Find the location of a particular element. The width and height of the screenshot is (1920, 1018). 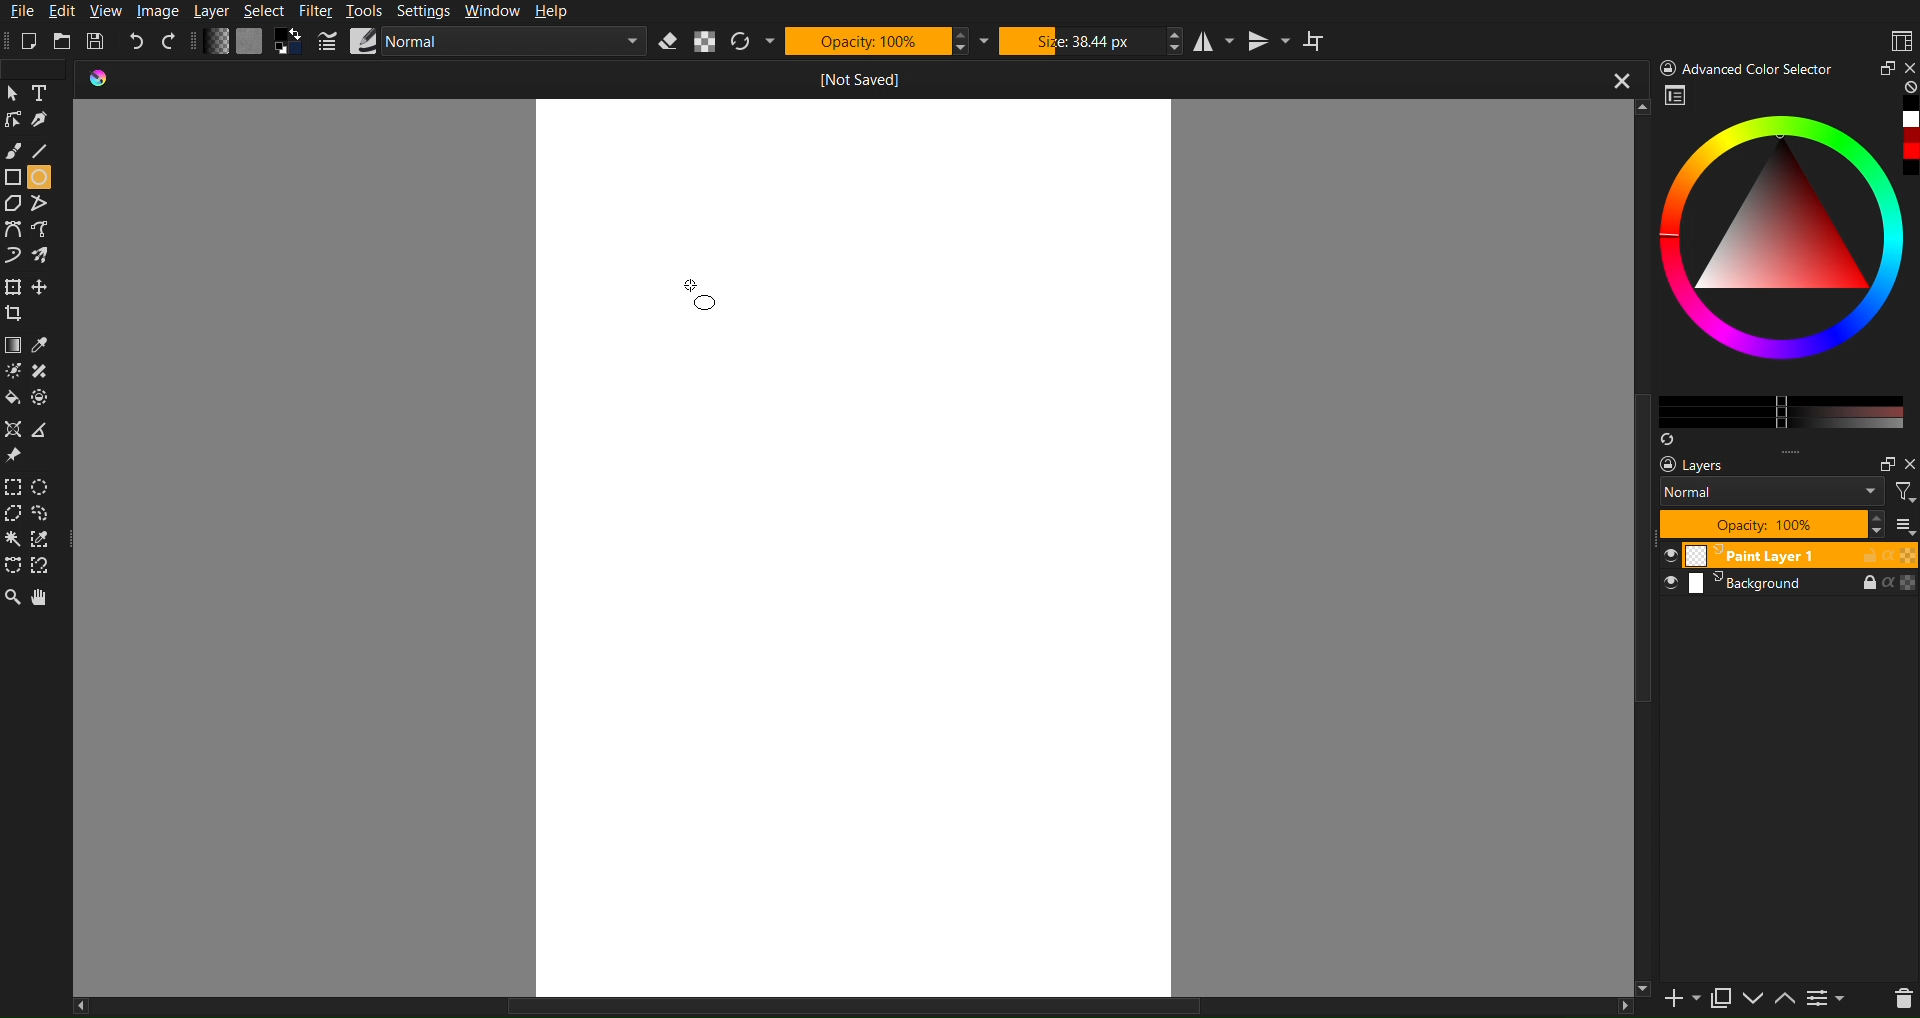

Vertical Mirror is located at coordinates (1275, 40).